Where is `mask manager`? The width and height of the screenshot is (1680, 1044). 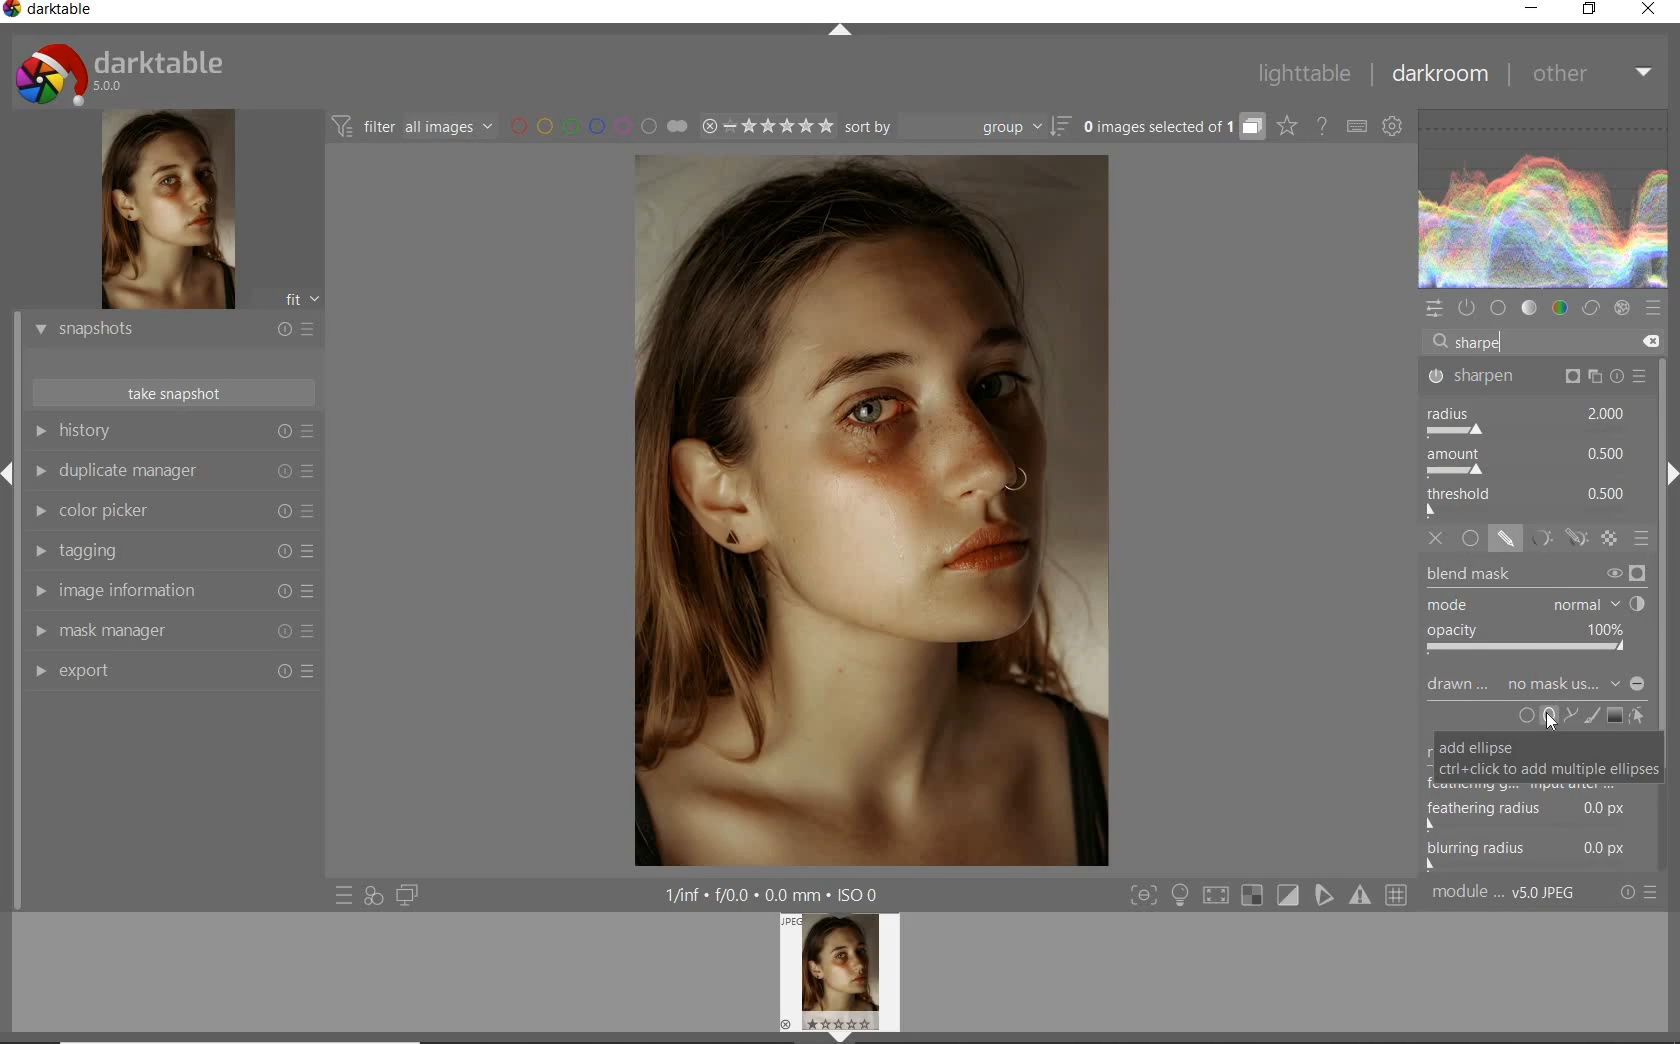
mask manager is located at coordinates (173, 632).